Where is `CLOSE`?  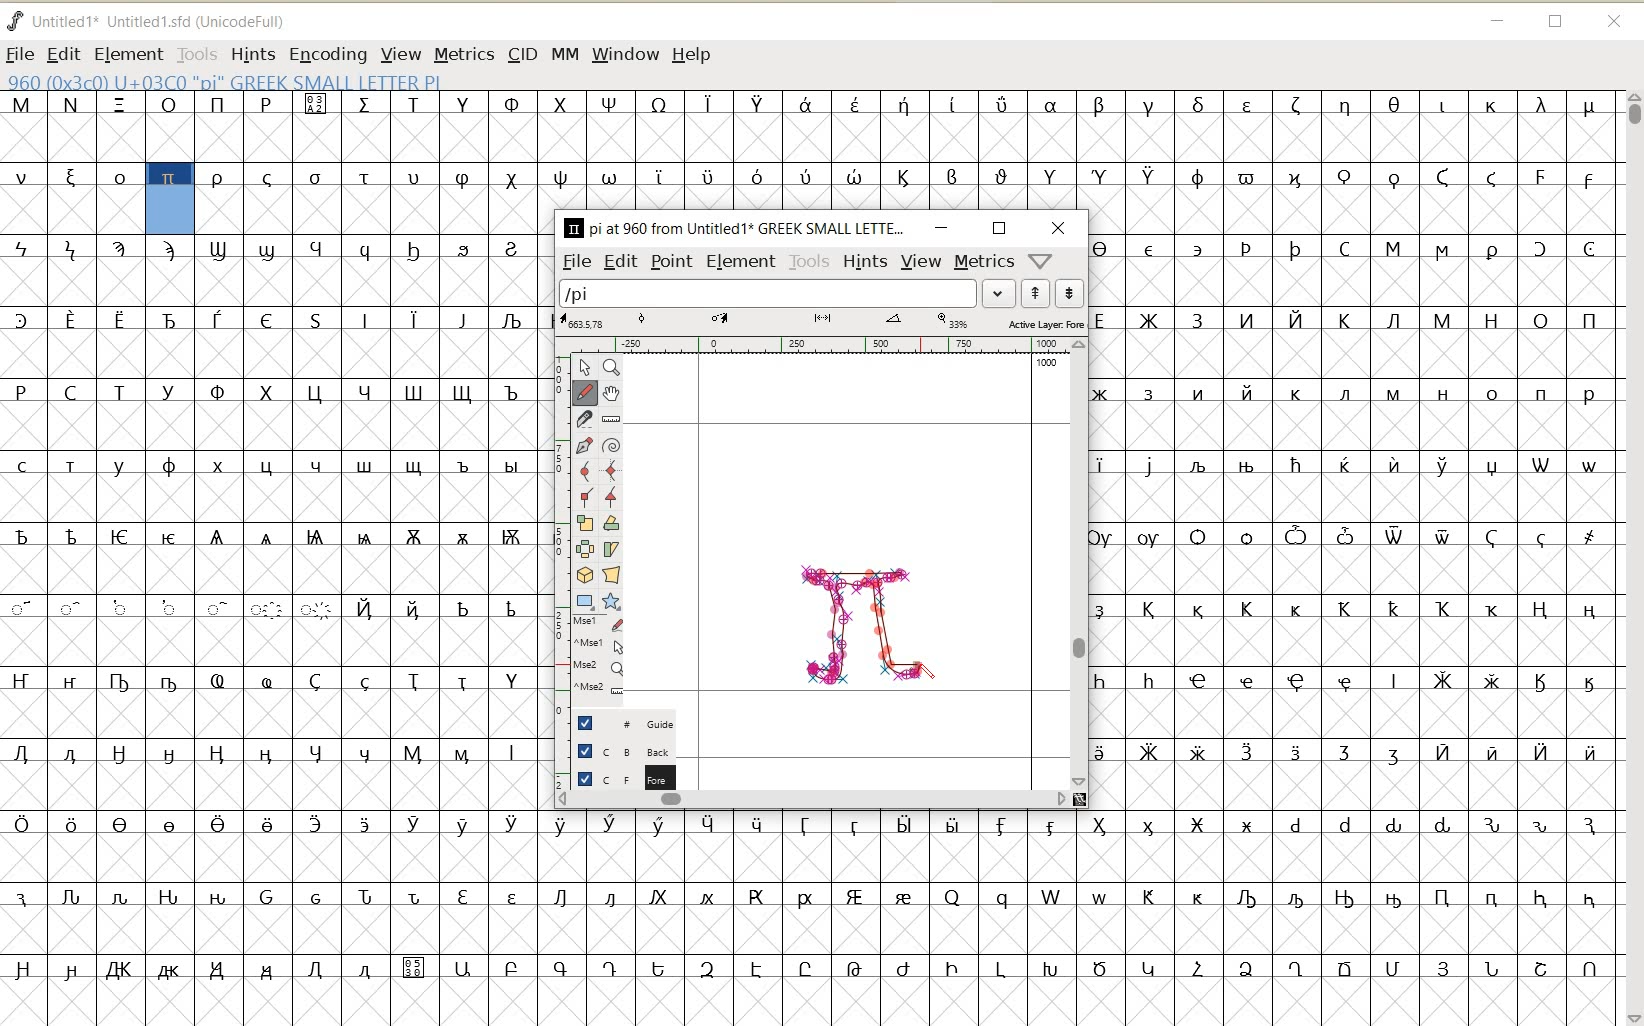 CLOSE is located at coordinates (1618, 23).